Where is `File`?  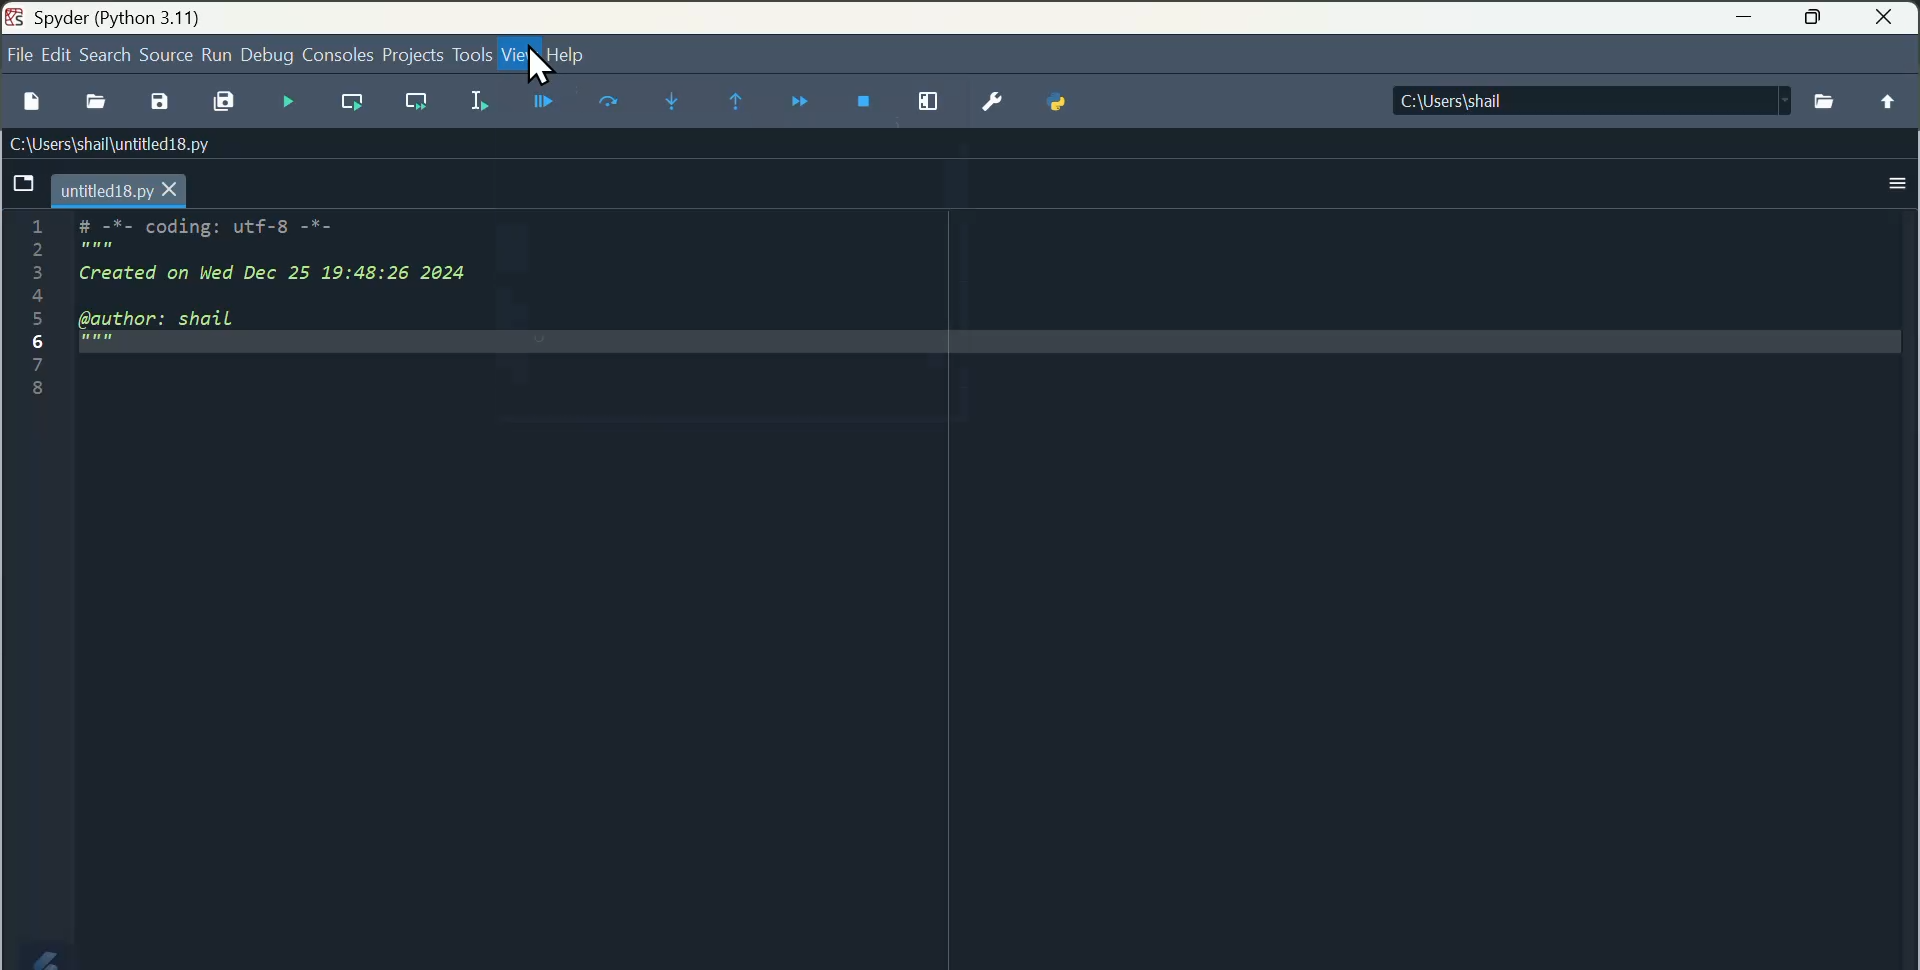
File is located at coordinates (19, 55).